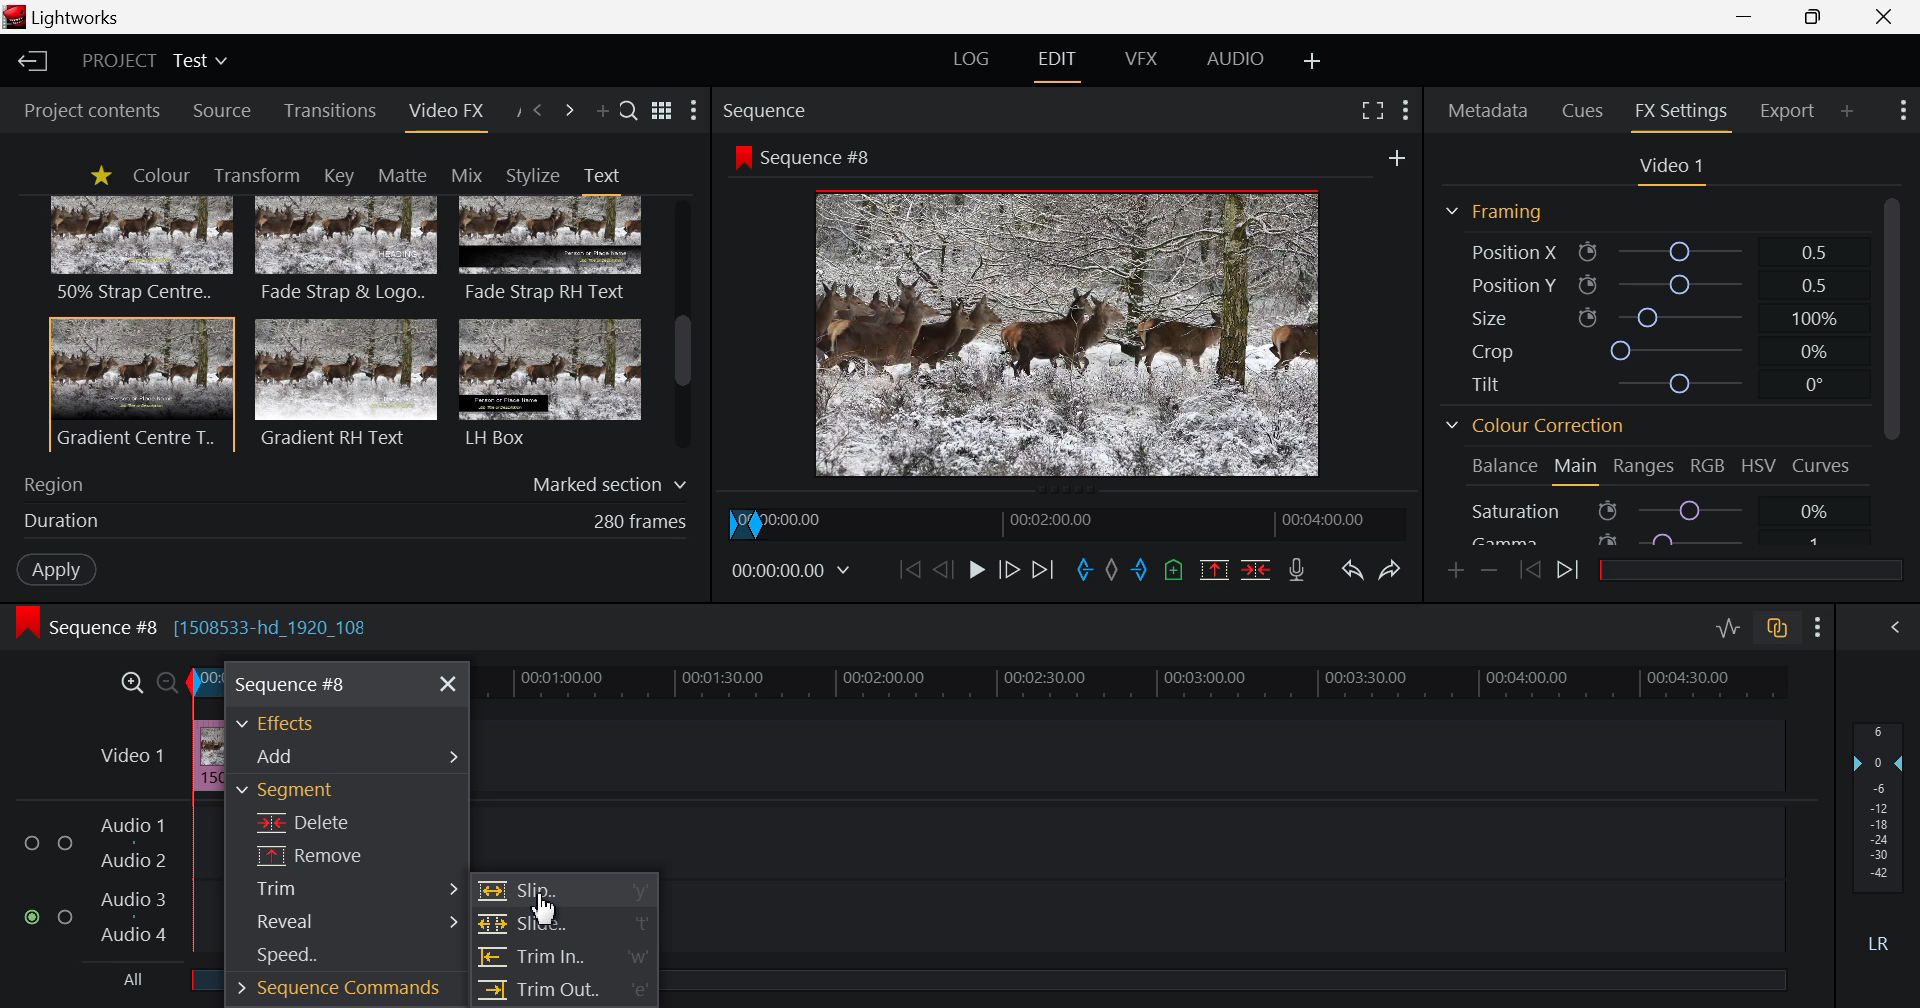  Describe the element at coordinates (168, 678) in the screenshot. I see `Timeline Zoom Out` at that location.